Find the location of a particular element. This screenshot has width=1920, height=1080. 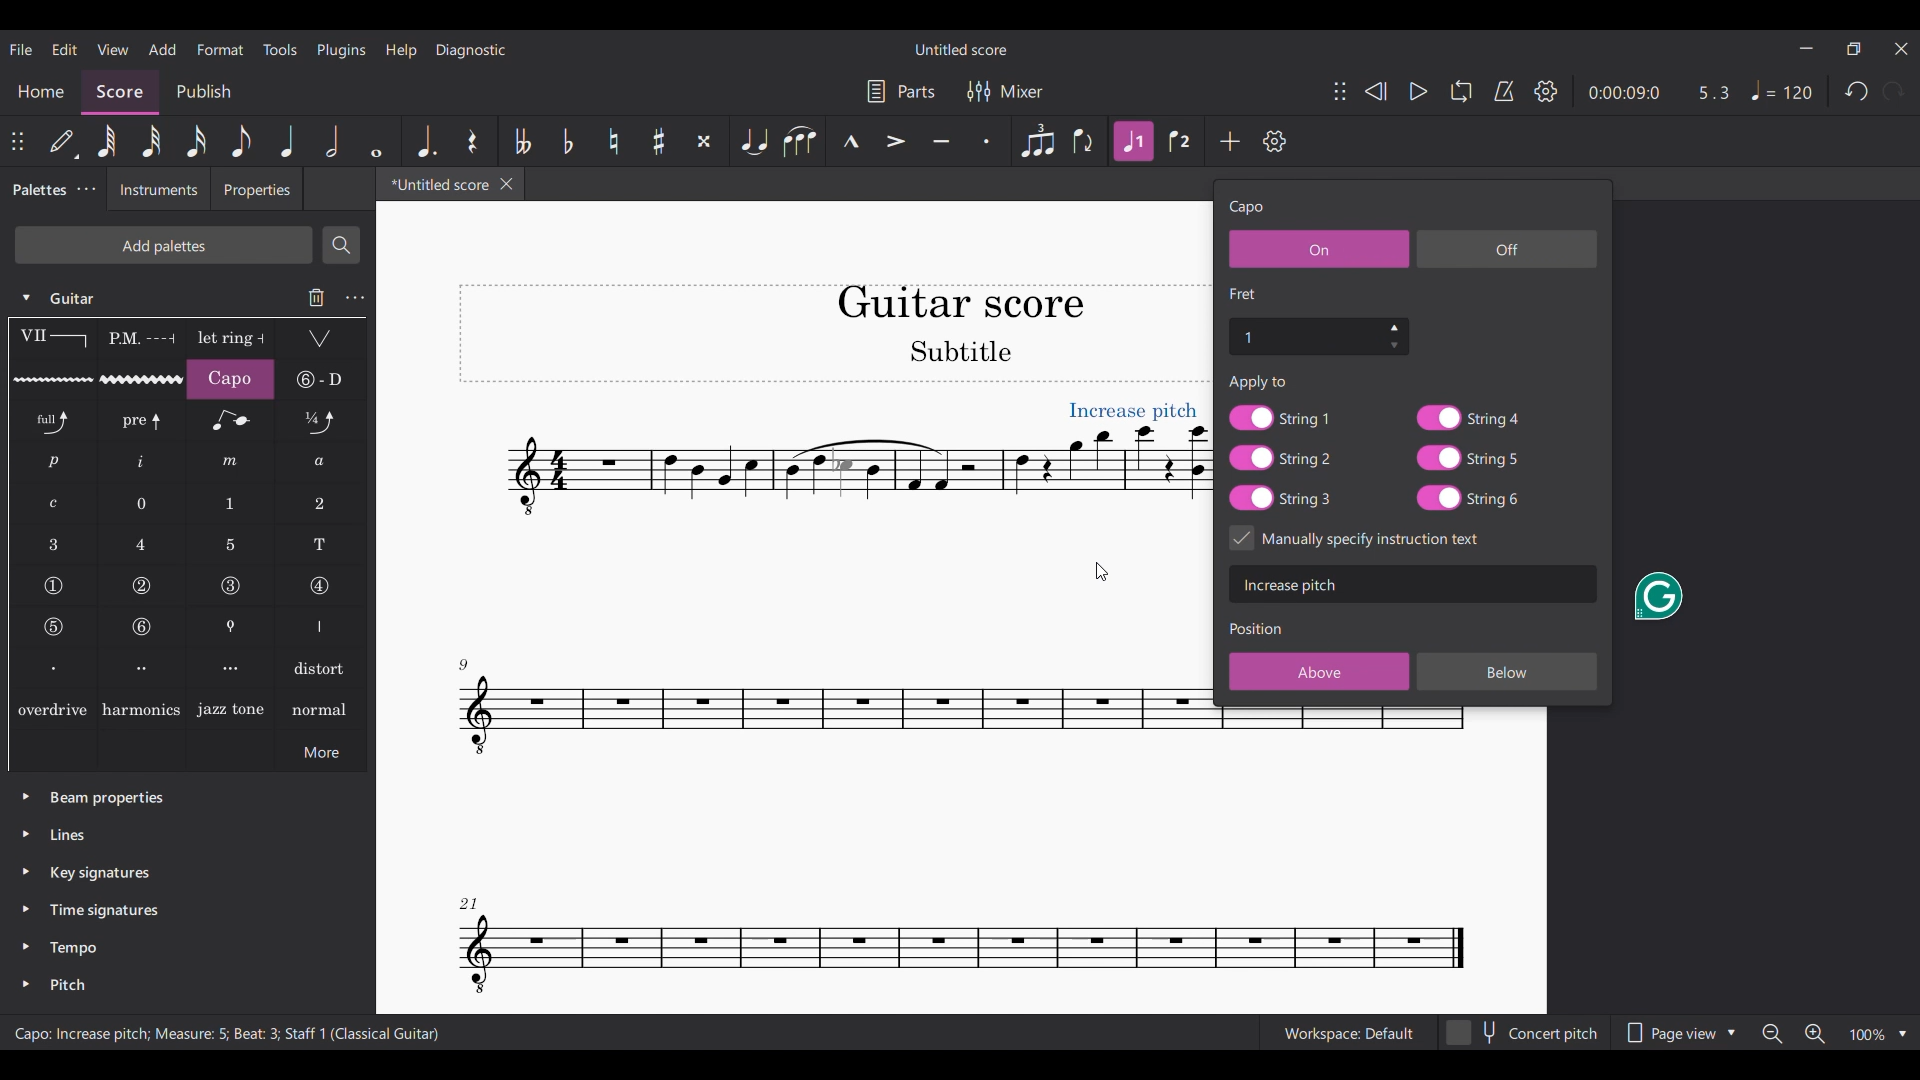

Right hand fingering, third finger is located at coordinates (232, 668).